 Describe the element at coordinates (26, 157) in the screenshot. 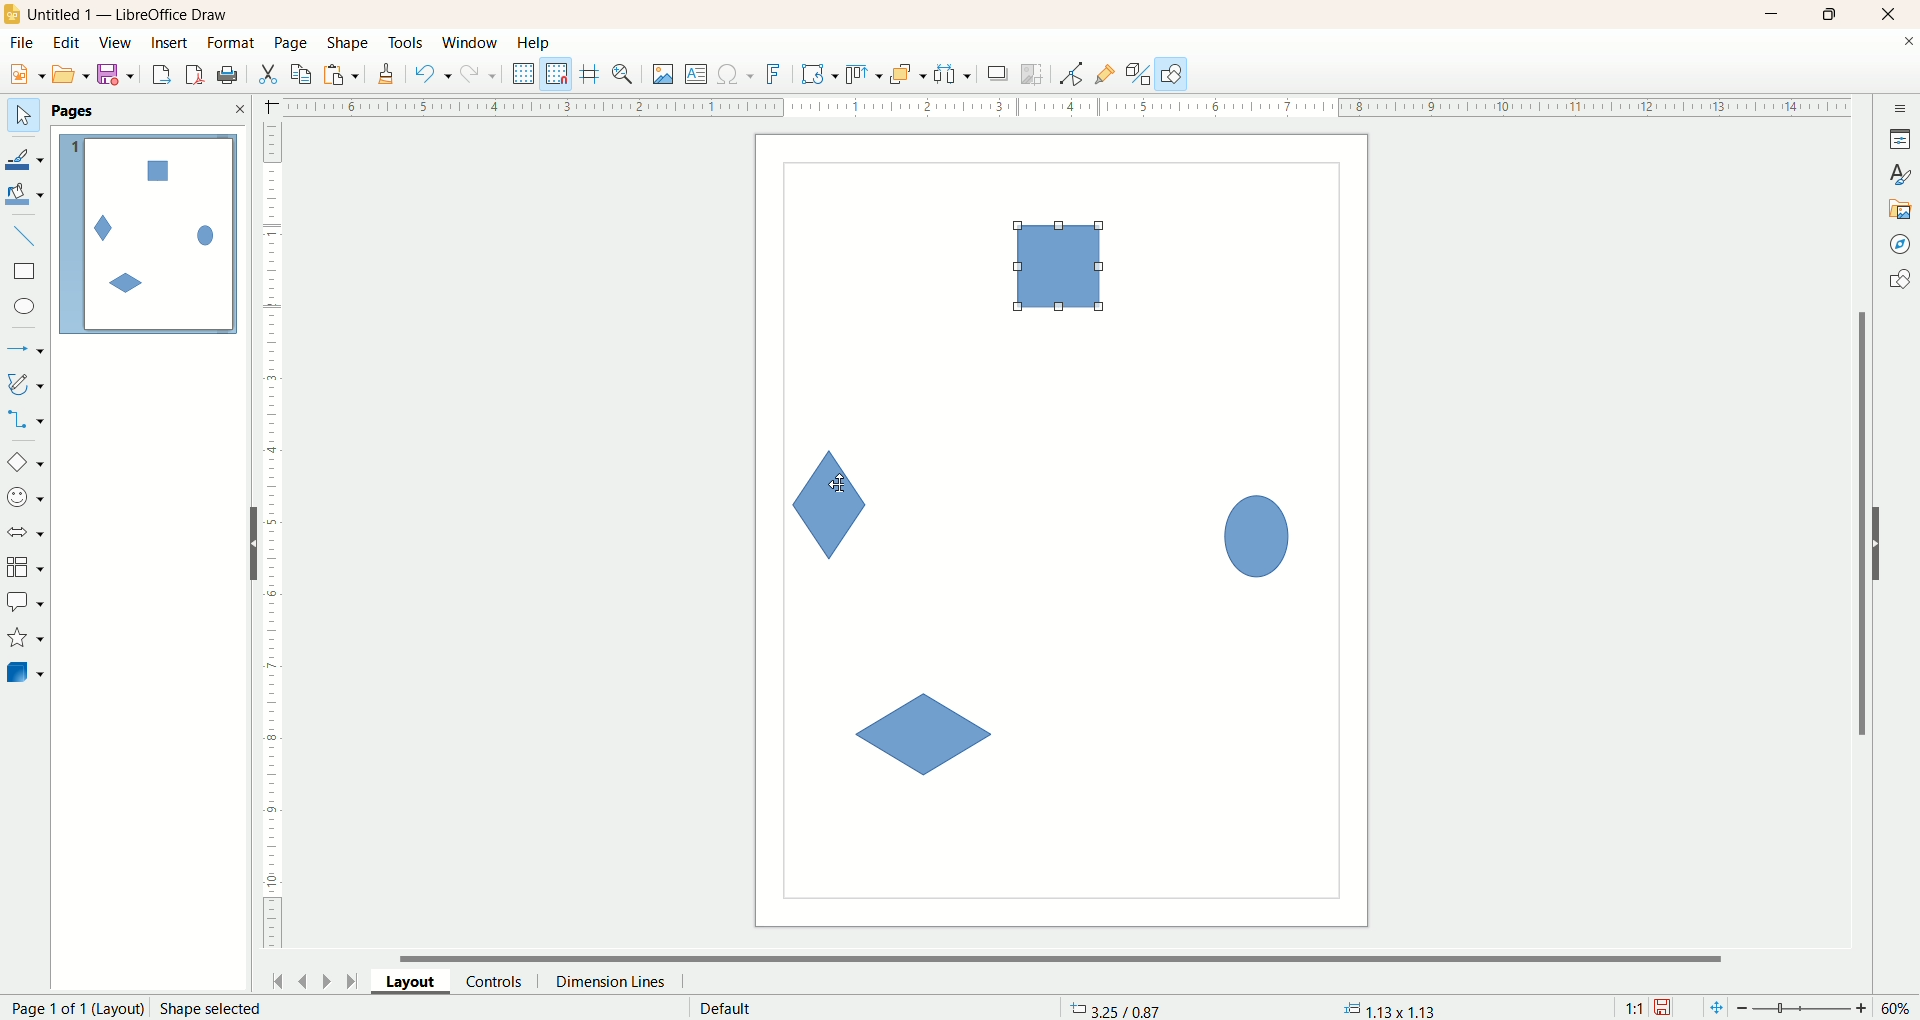

I see `line color` at that location.